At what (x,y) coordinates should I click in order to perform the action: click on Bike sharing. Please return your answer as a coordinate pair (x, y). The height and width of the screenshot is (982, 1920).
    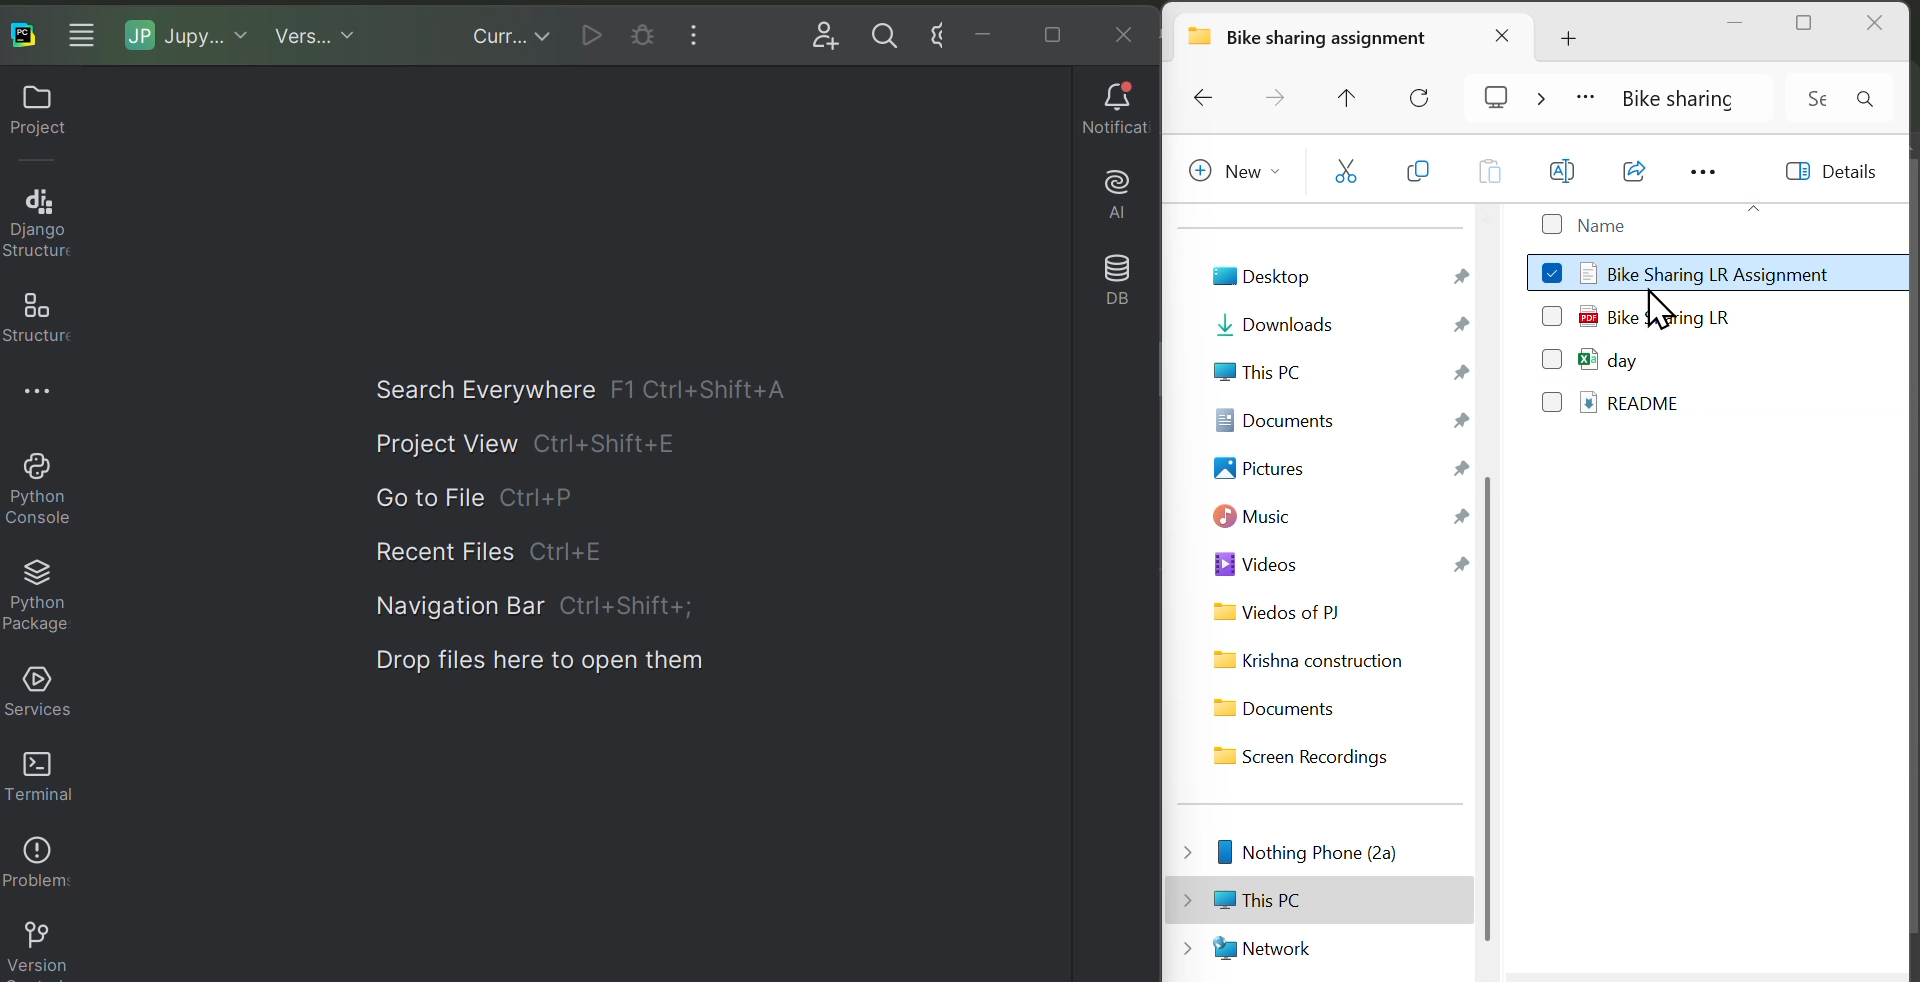
    Looking at the image, I should click on (1676, 97).